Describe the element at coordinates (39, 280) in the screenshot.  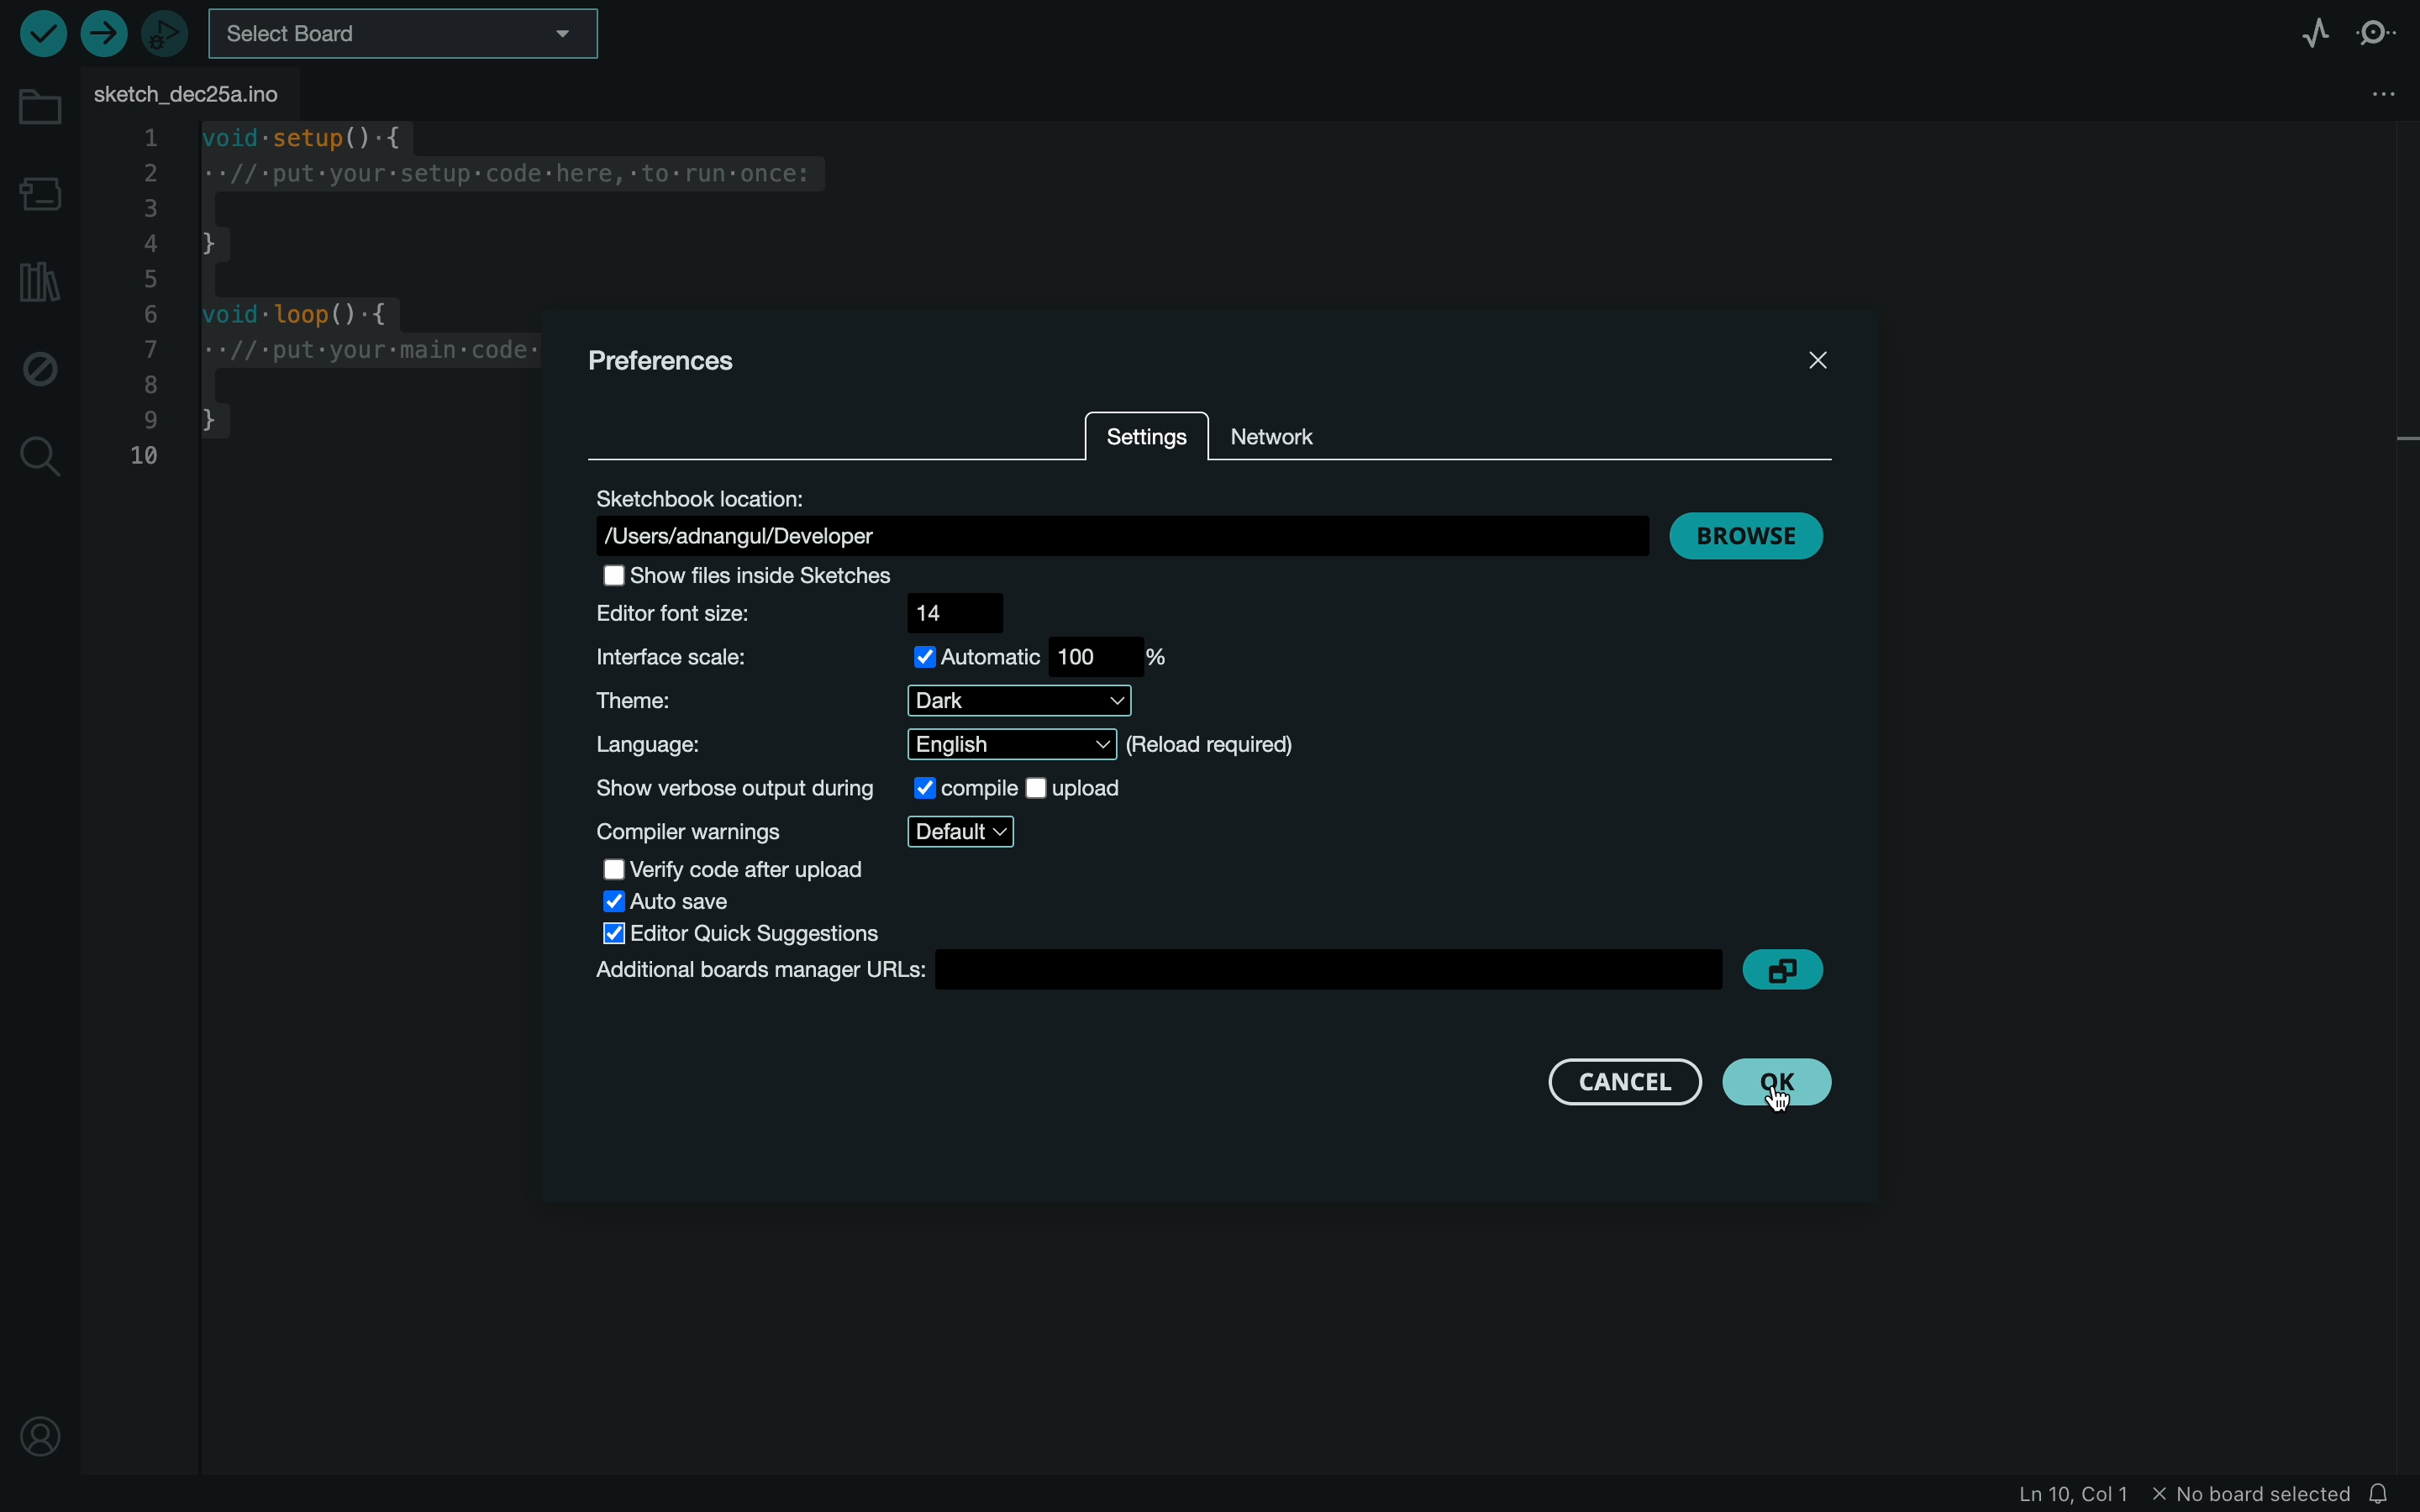
I see `library  manager` at that location.